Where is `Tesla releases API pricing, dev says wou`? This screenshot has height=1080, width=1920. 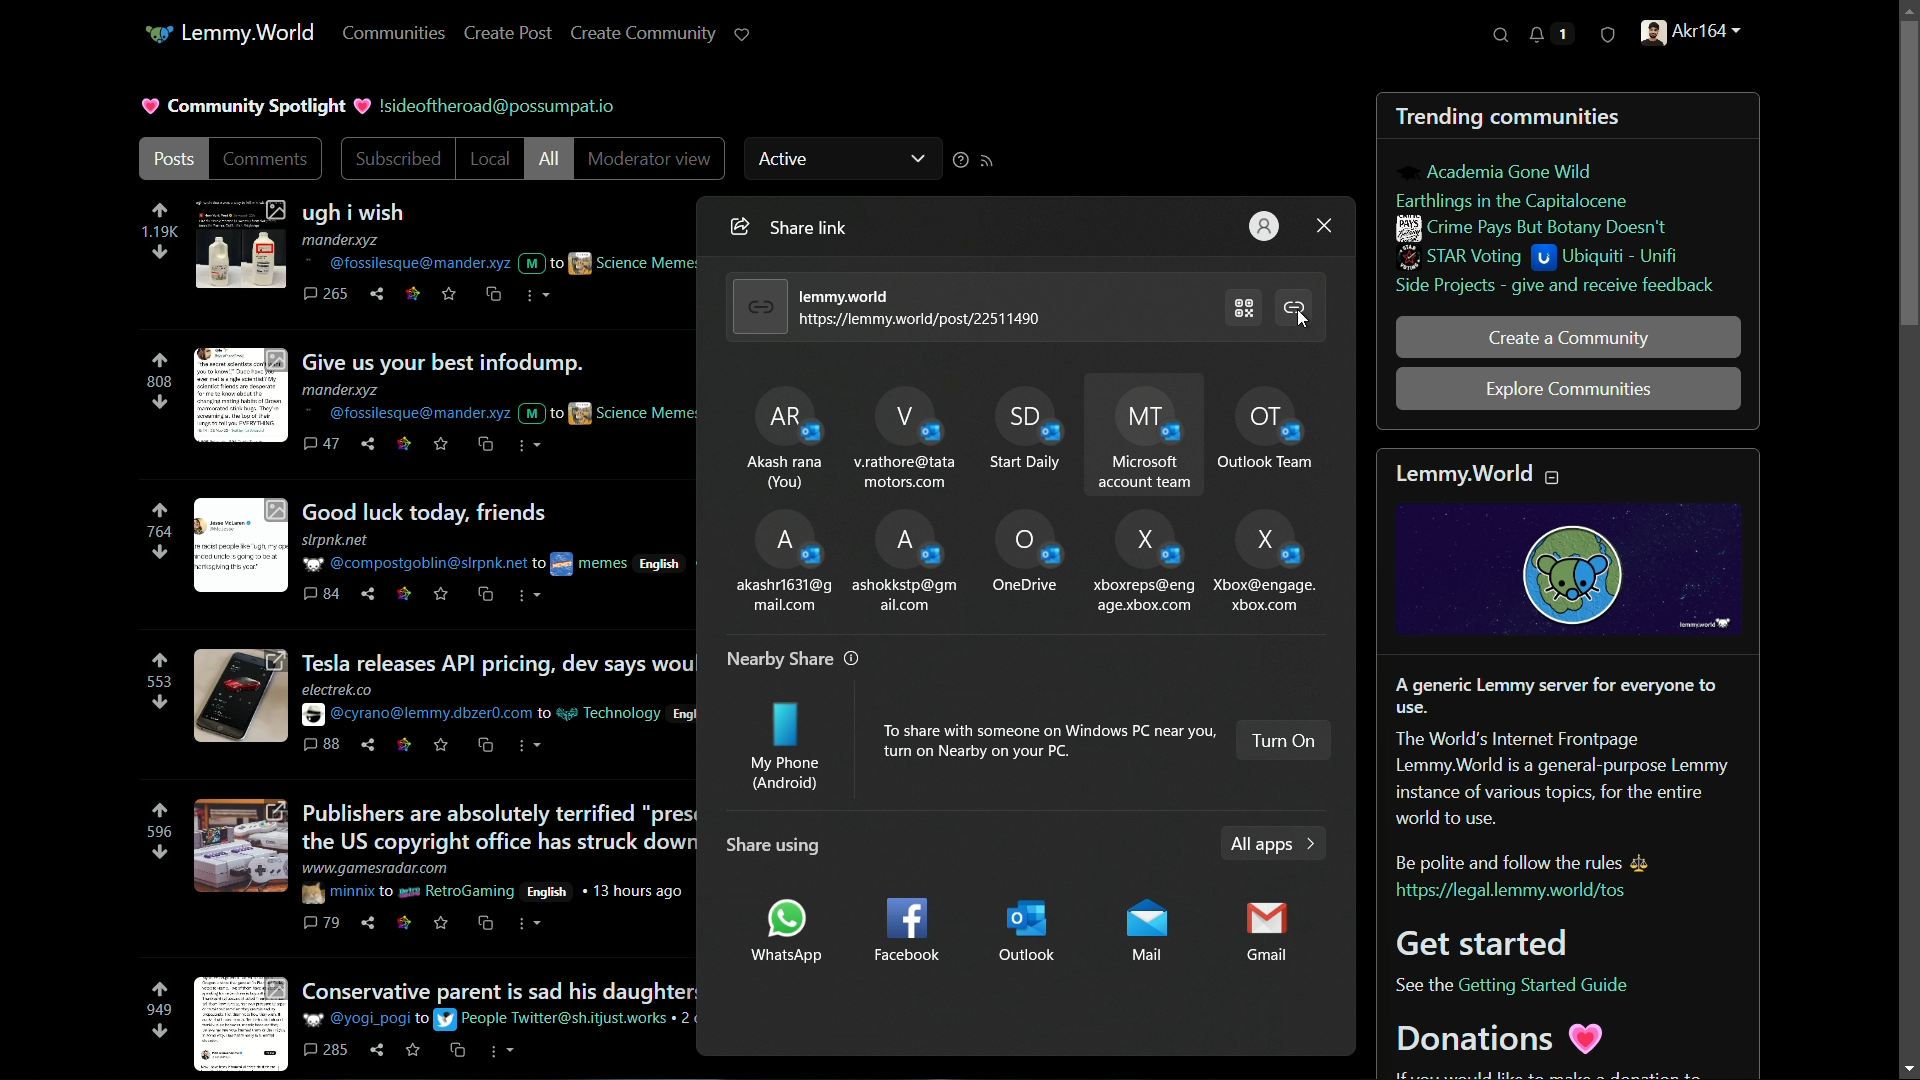 Tesla releases API pricing, dev says wou is located at coordinates (497, 664).